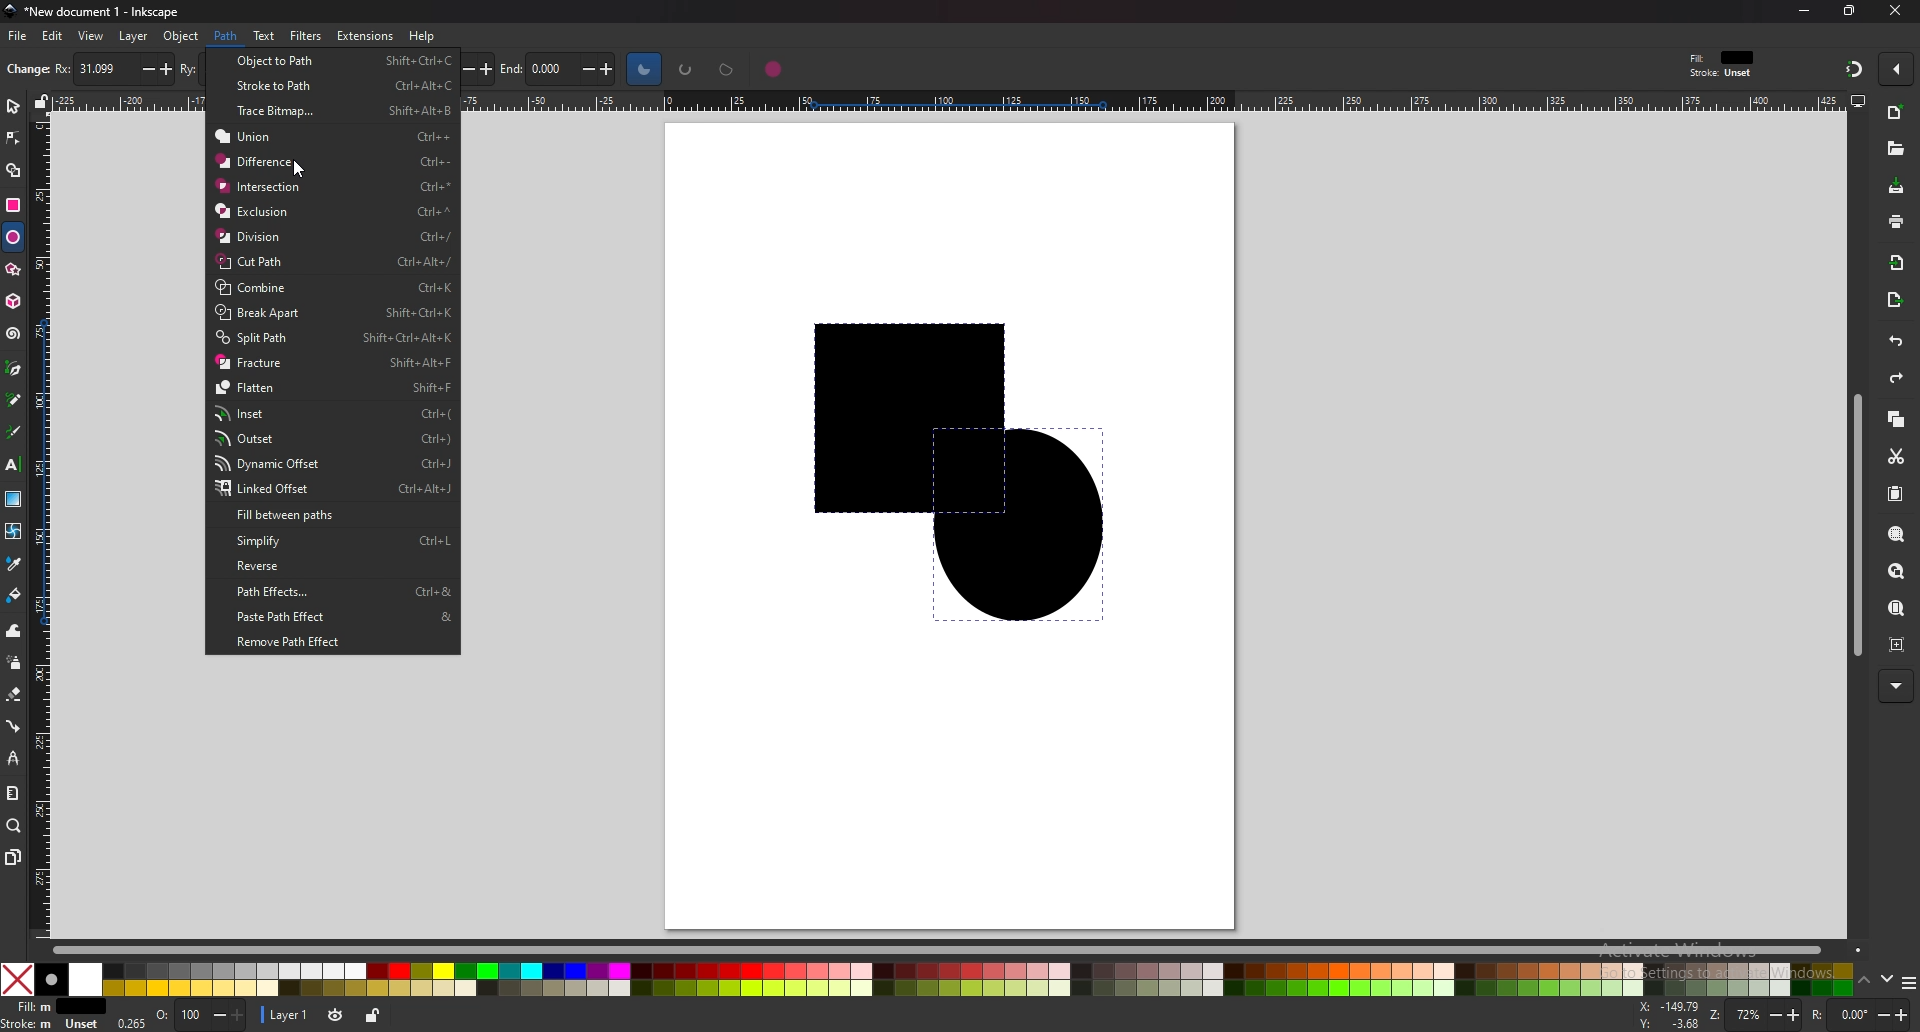 This screenshot has height=1032, width=1920. Describe the element at coordinates (1896, 261) in the screenshot. I see `import` at that location.